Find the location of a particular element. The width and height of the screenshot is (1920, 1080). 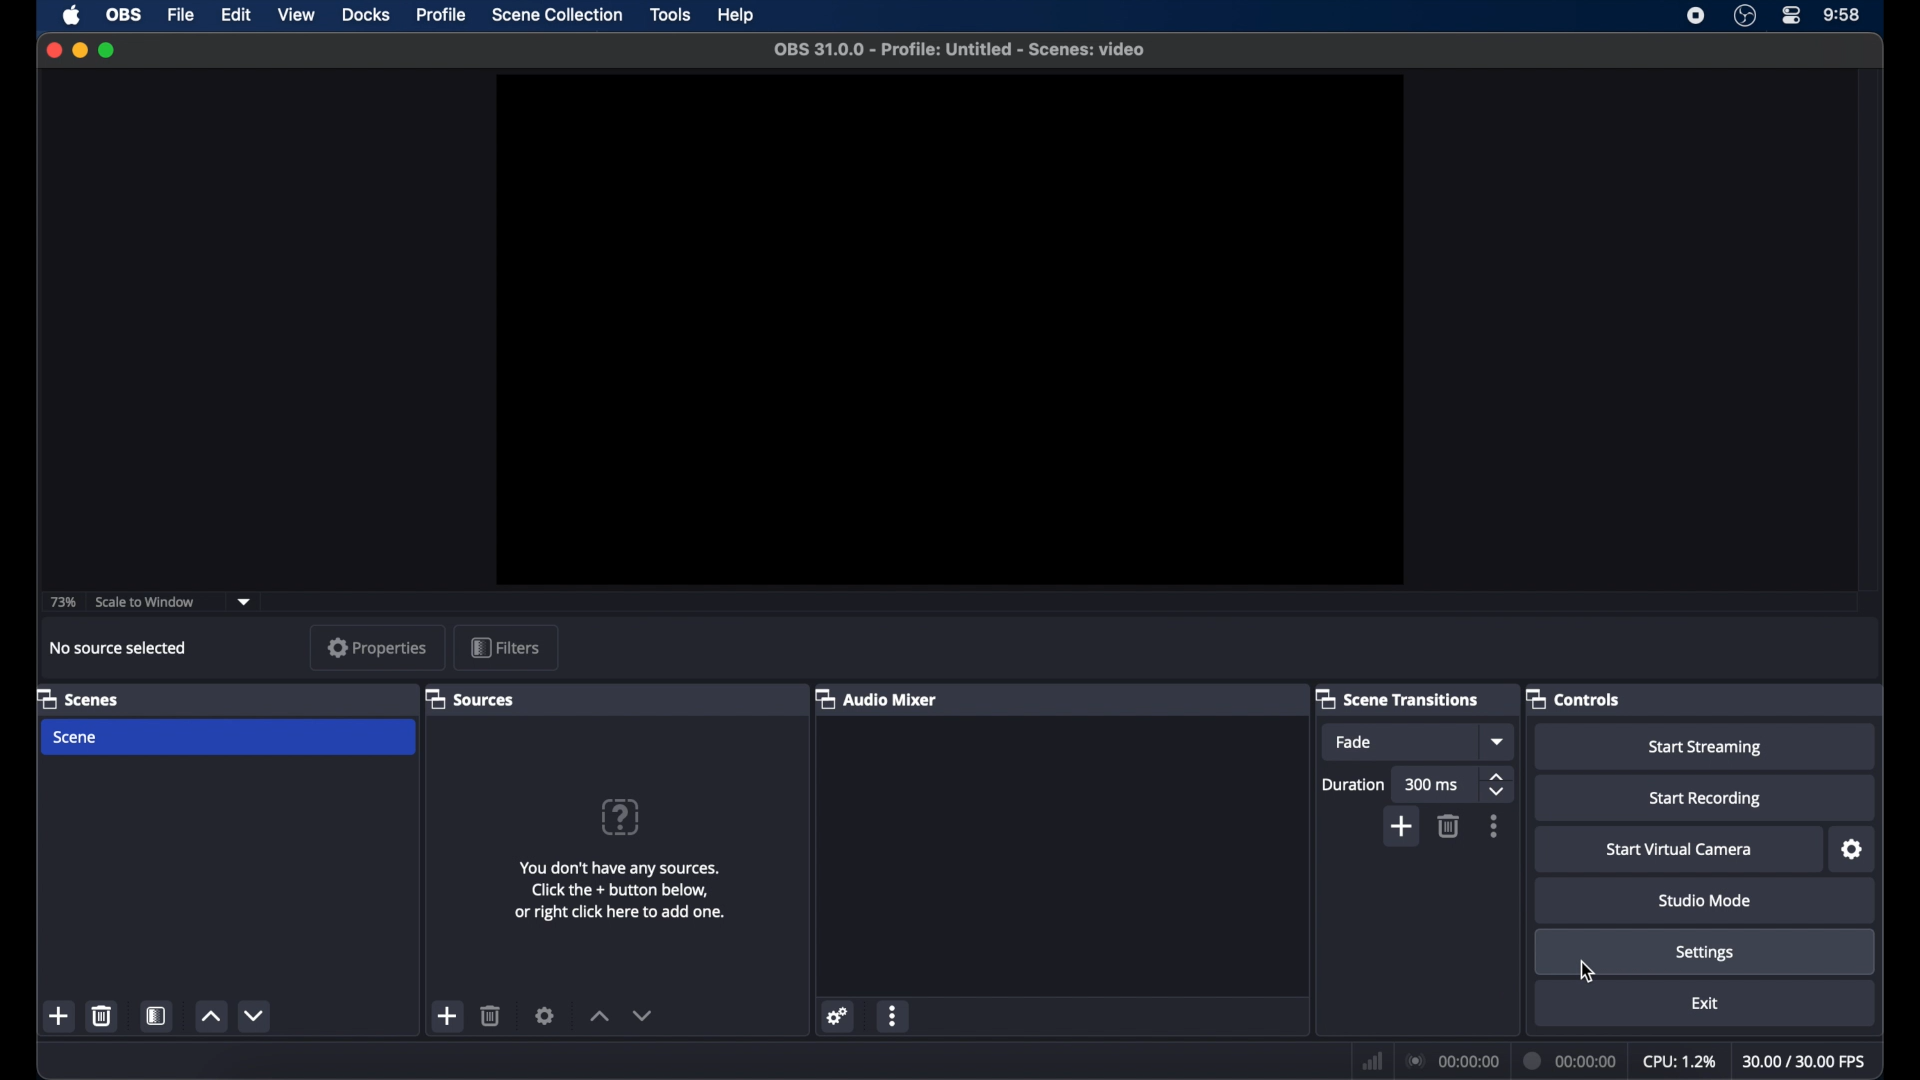

profile is located at coordinates (443, 15).